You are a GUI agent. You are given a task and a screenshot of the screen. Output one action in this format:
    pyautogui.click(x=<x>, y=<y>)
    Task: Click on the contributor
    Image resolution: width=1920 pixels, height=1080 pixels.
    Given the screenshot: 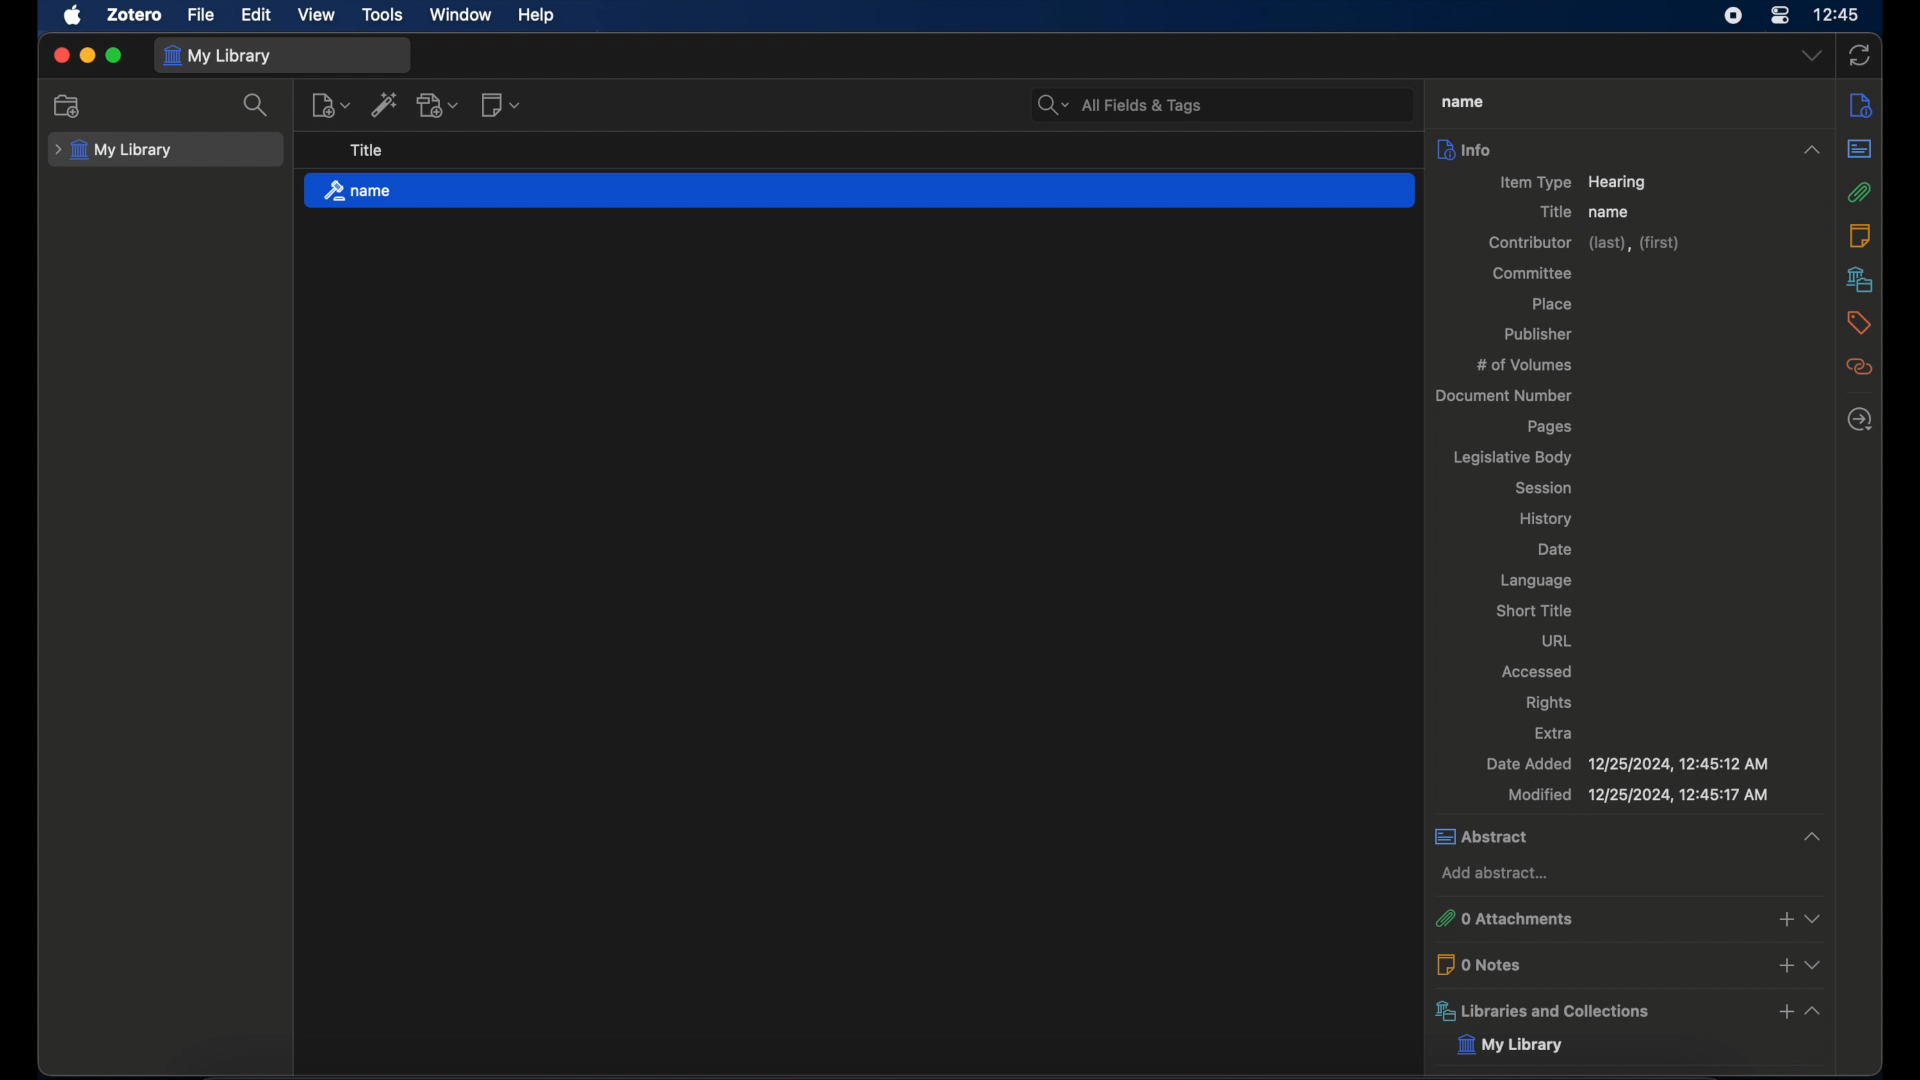 What is the action you would take?
    pyautogui.click(x=1585, y=243)
    